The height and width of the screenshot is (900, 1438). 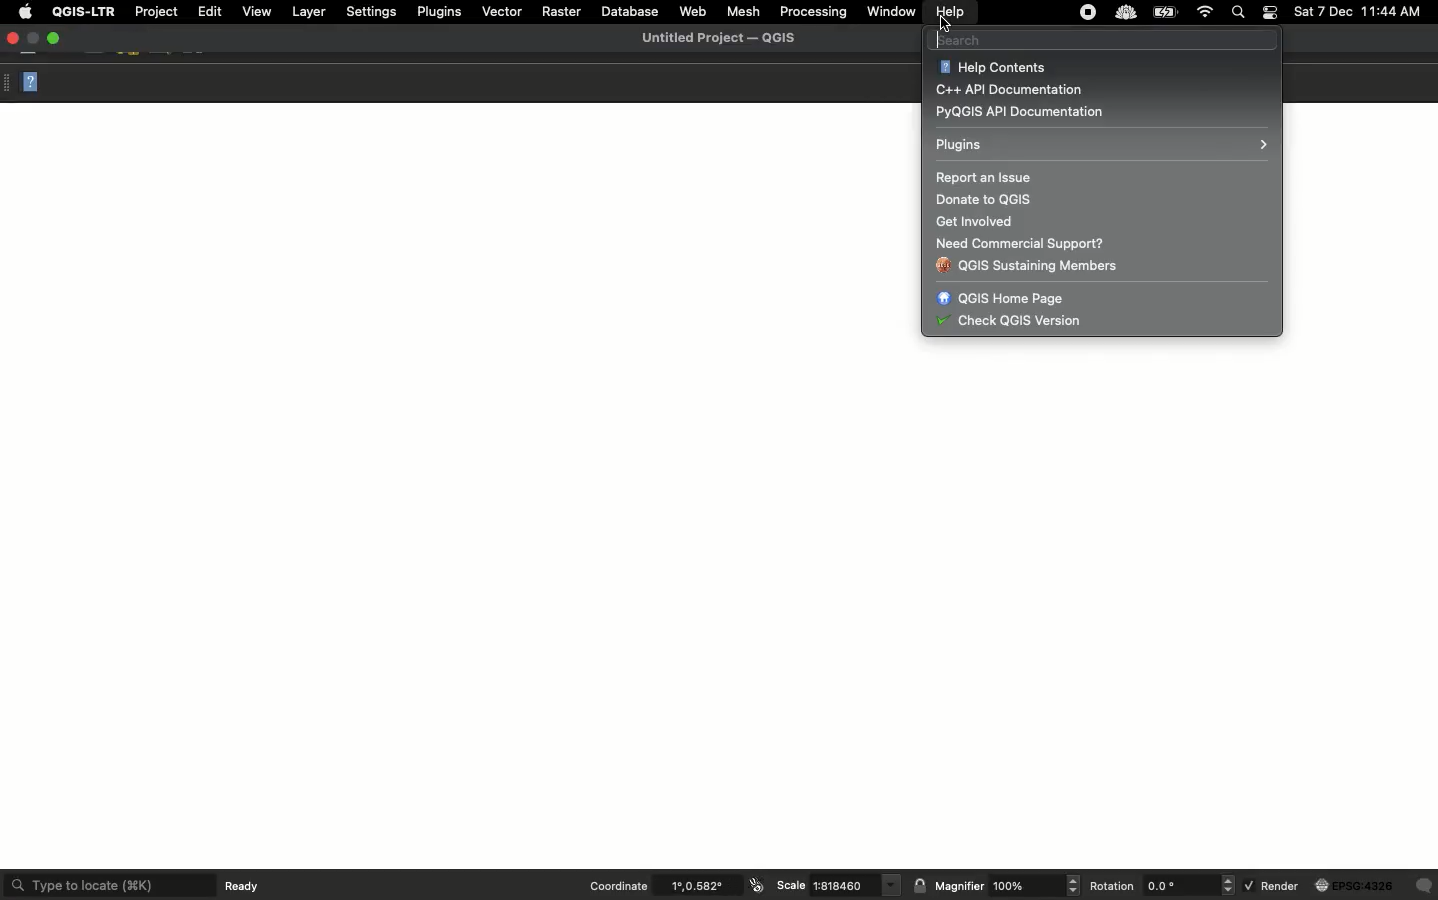 I want to click on Processing, so click(x=814, y=12).